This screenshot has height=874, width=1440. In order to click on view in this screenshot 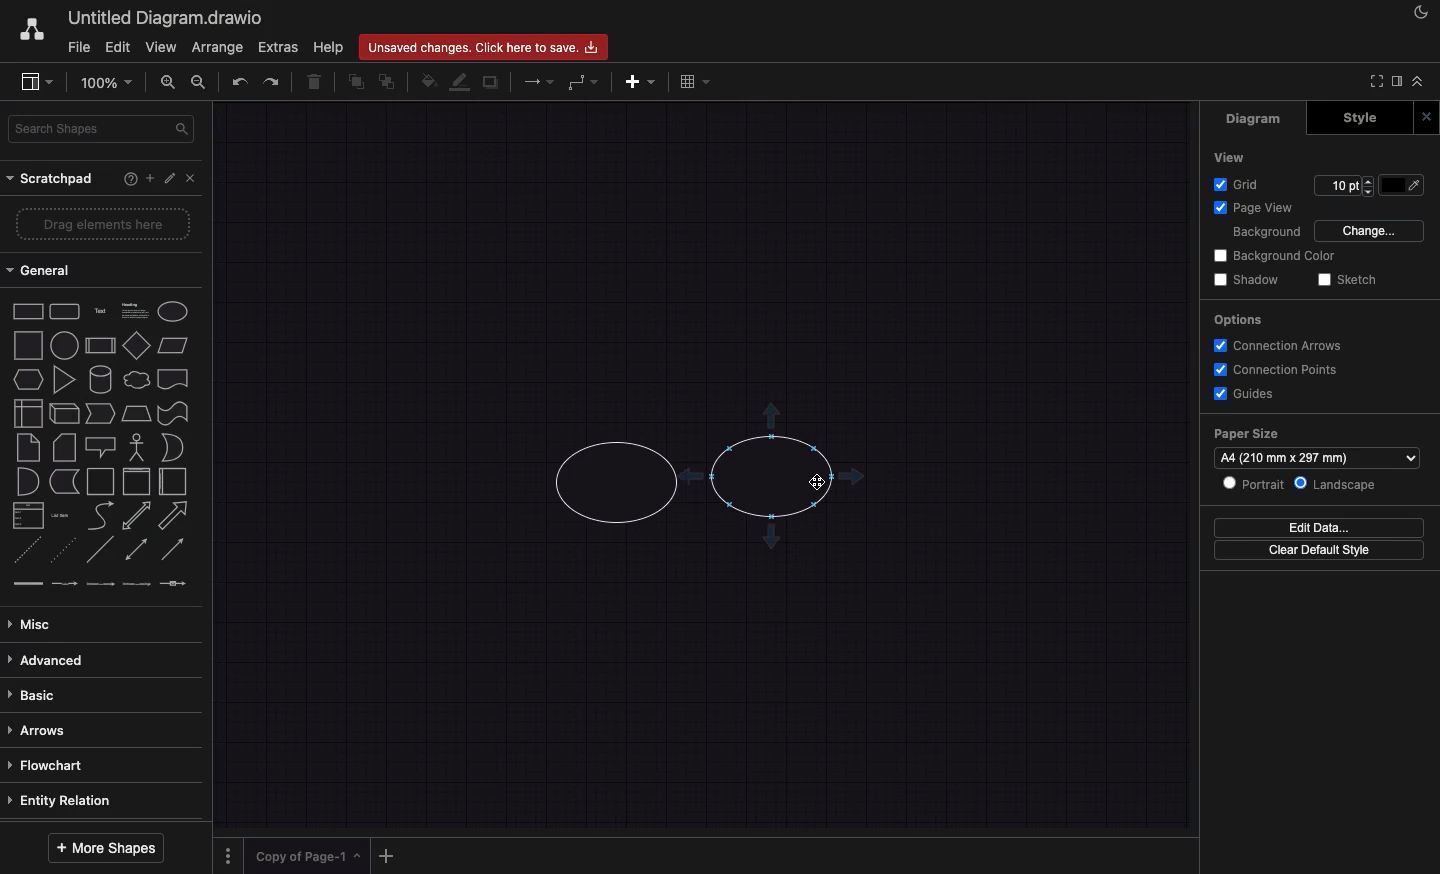, I will do `click(34, 83)`.